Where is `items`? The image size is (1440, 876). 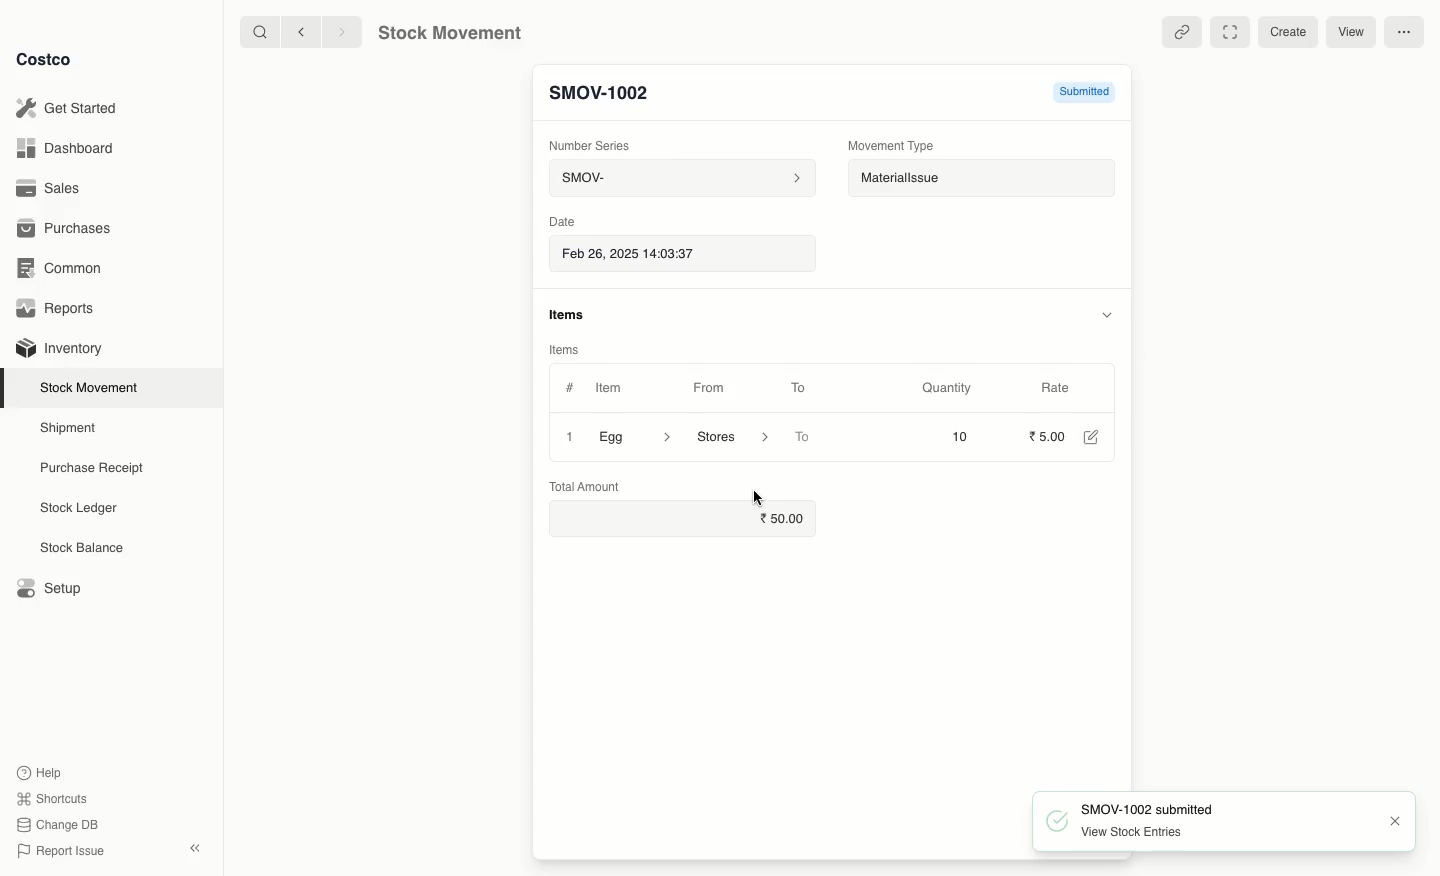
items is located at coordinates (569, 315).